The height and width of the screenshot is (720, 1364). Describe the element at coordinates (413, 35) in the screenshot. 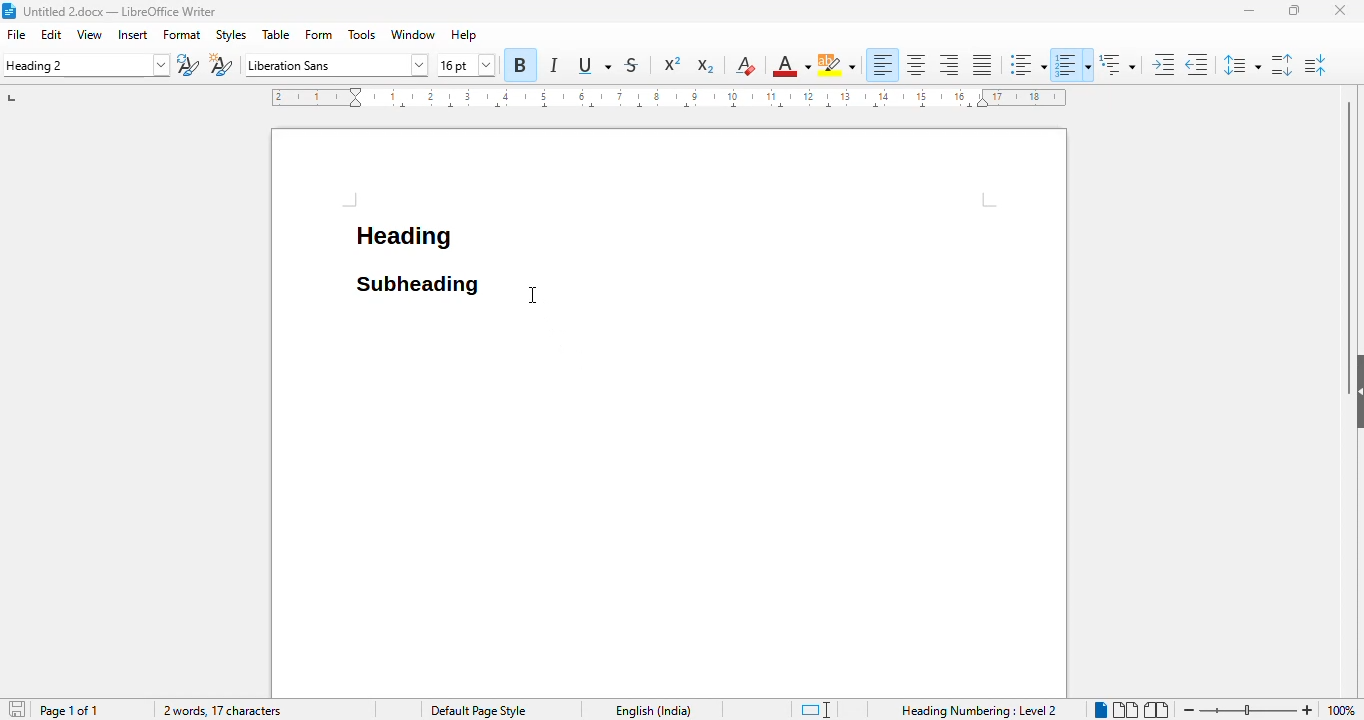

I see `window` at that location.